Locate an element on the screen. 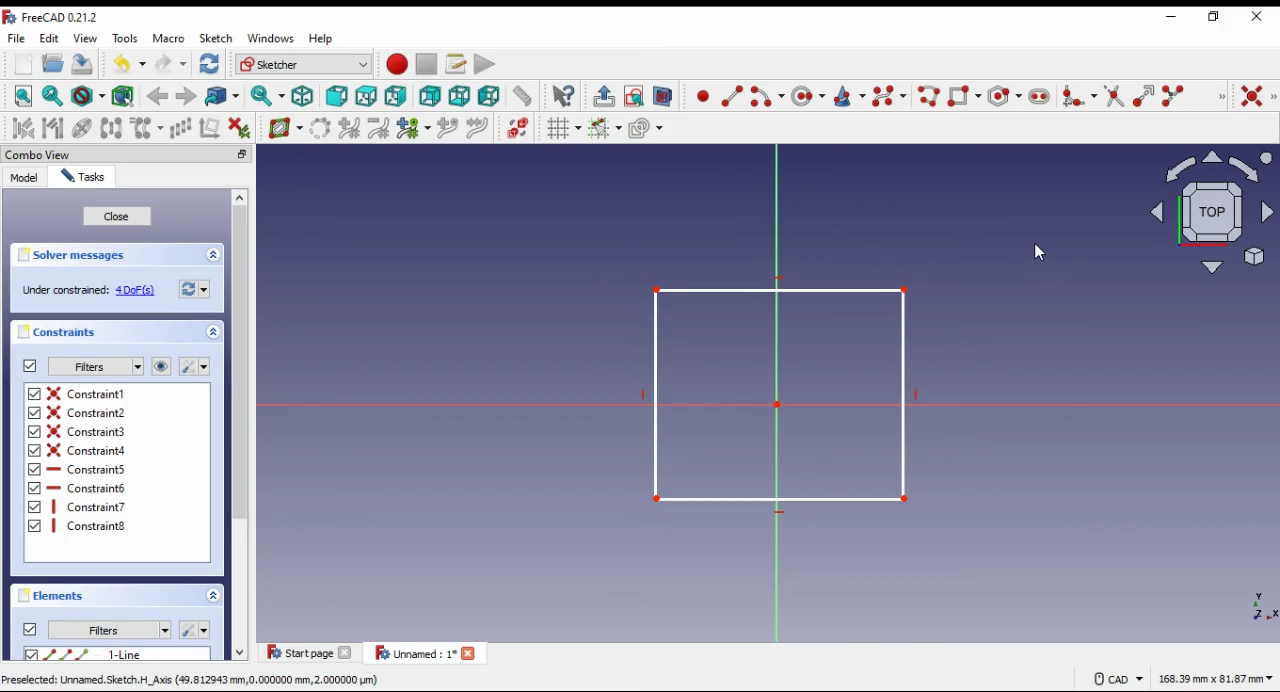 The height and width of the screenshot is (692, 1280). create slot is located at coordinates (1040, 96).